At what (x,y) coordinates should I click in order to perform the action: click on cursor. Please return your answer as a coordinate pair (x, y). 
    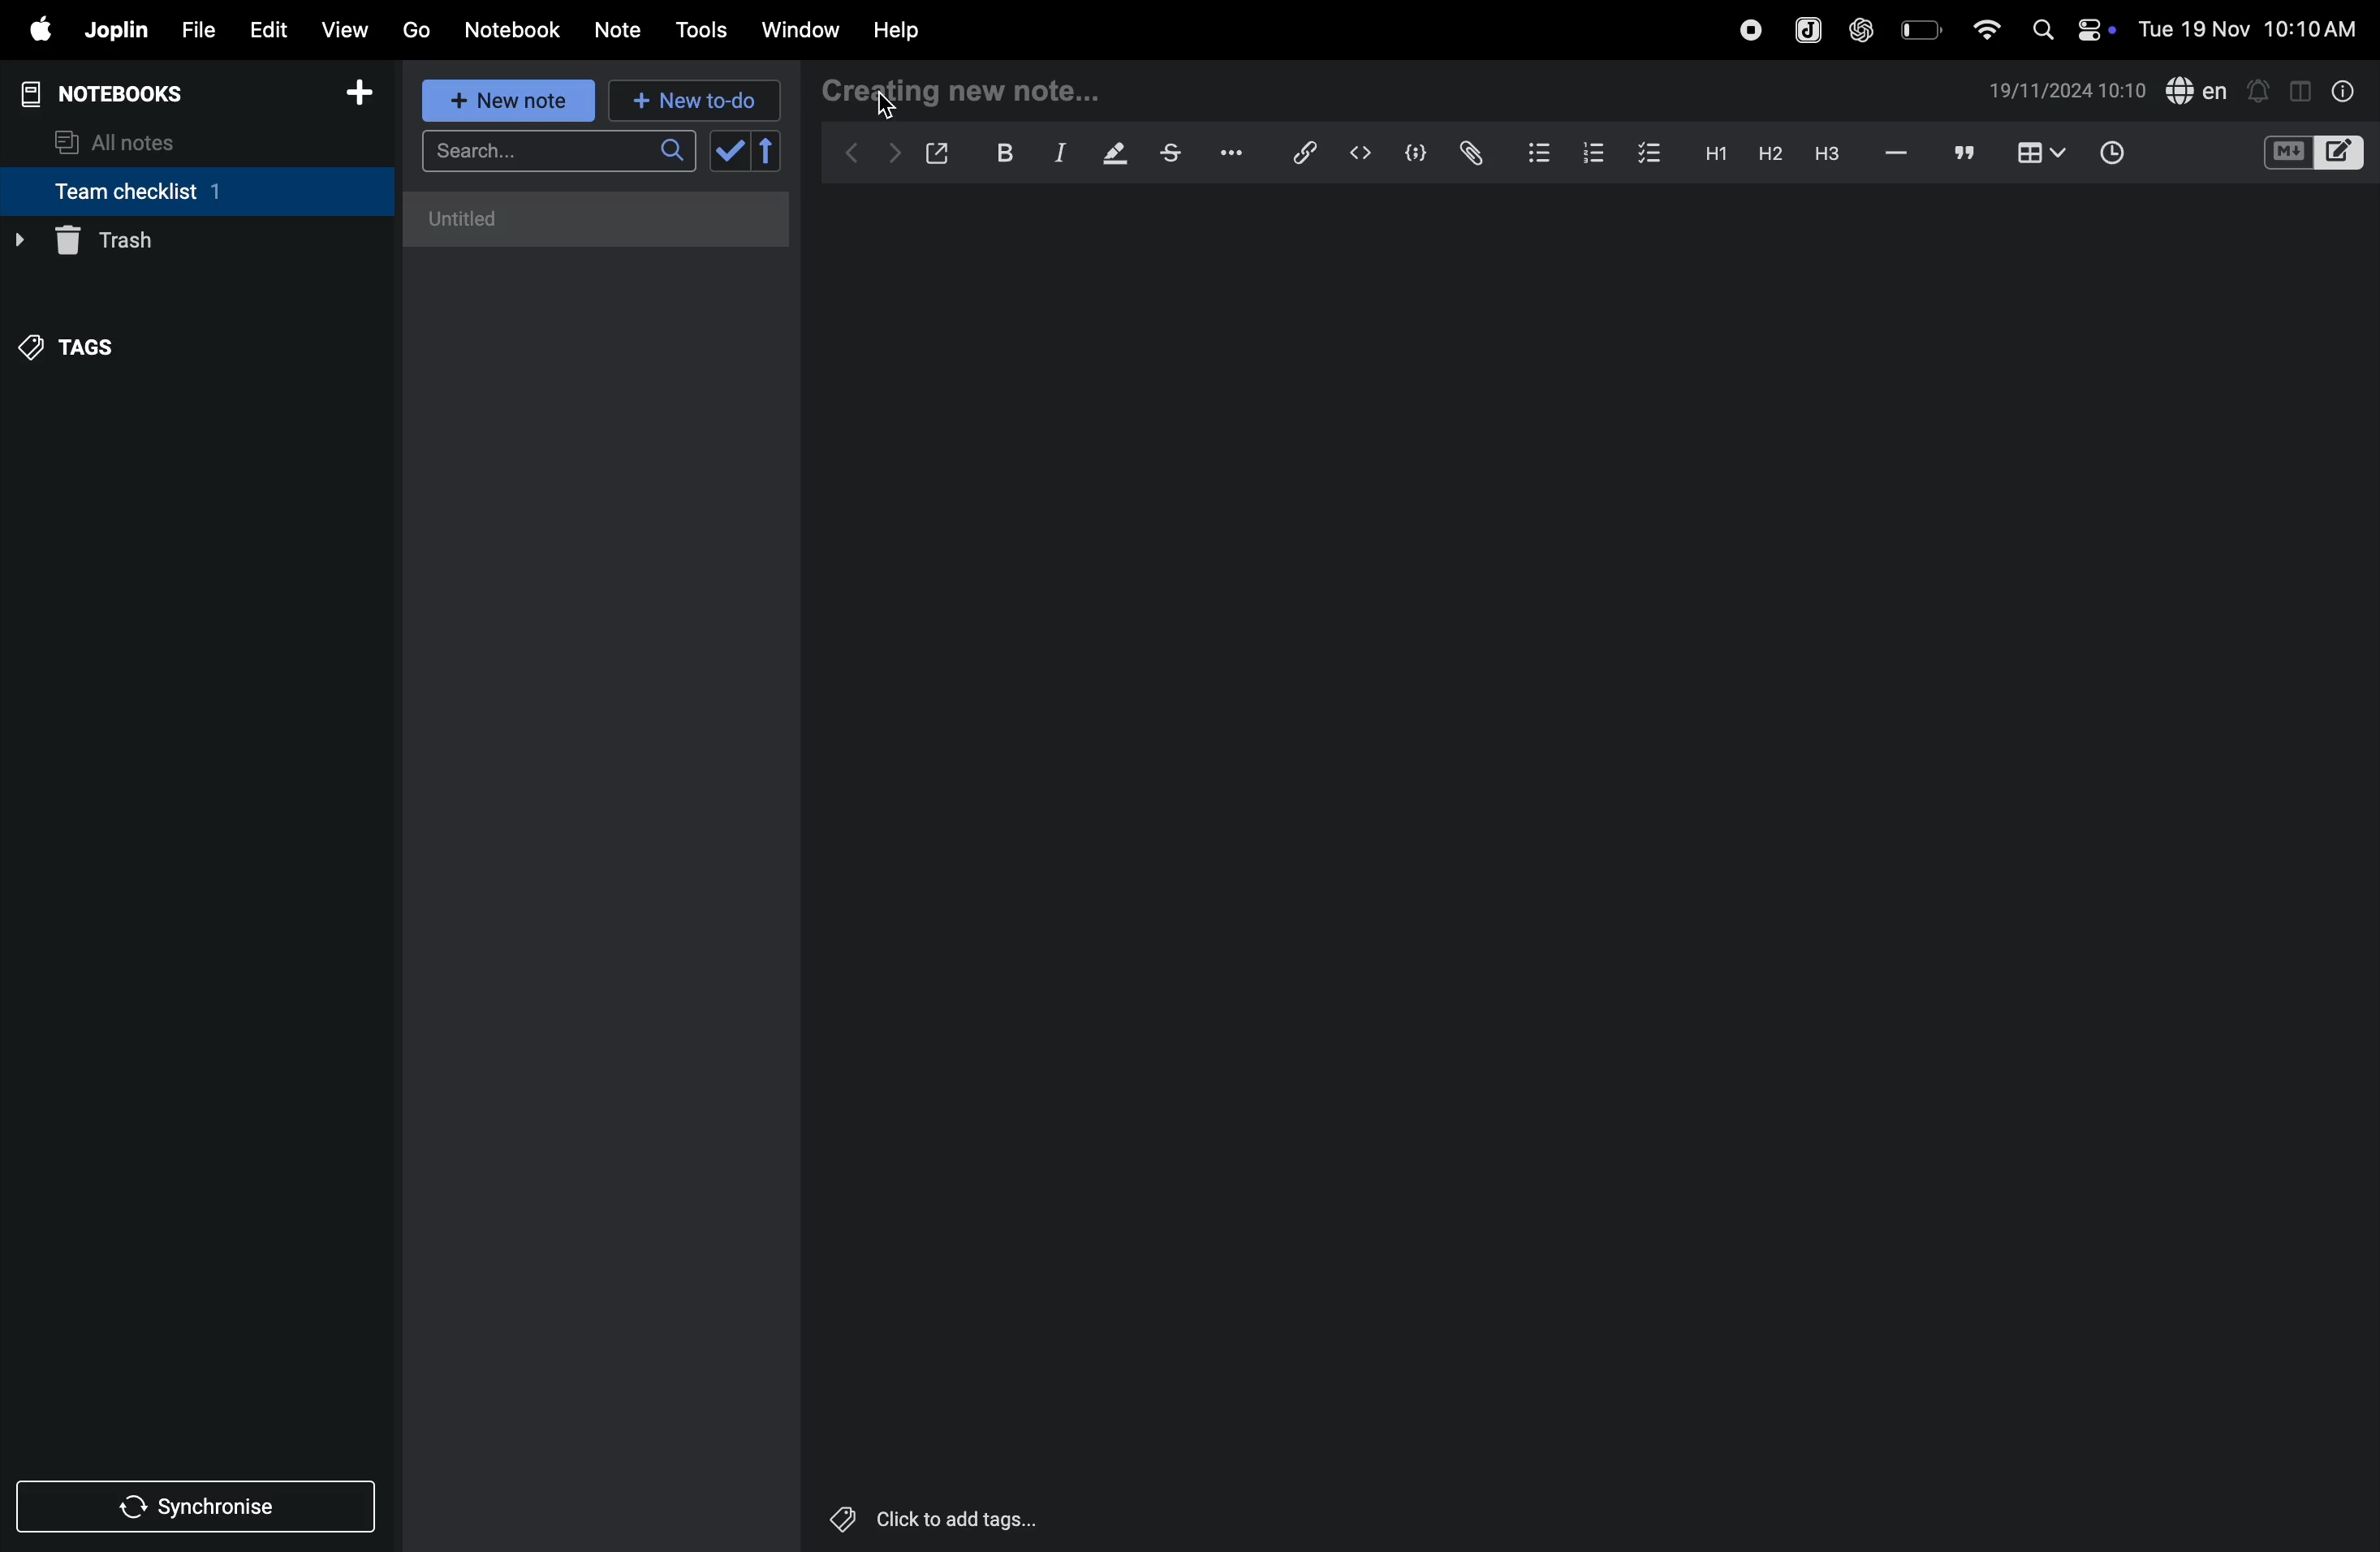
    Looking at the image, I should click on (888, 103).